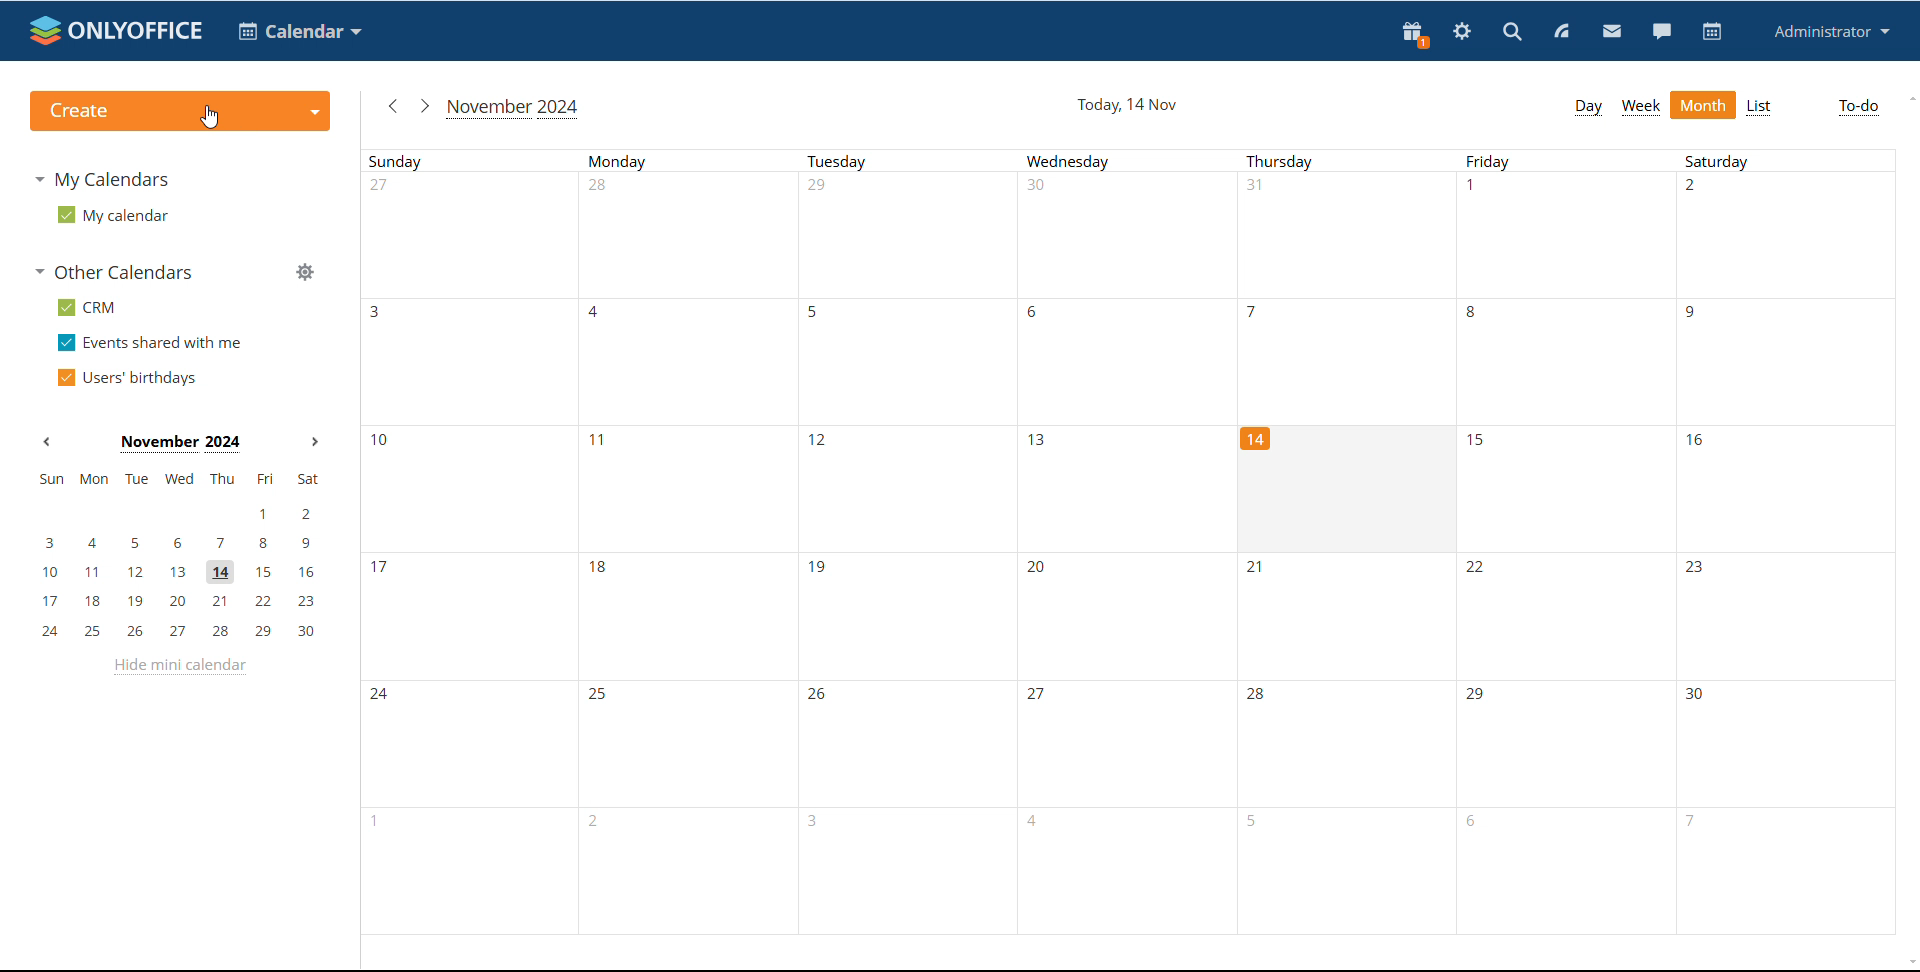 The width and height of the screenshot is (1920, 972). Describe the element at coordinates (306, 274) in the screenshot. I see `manage` at that location.